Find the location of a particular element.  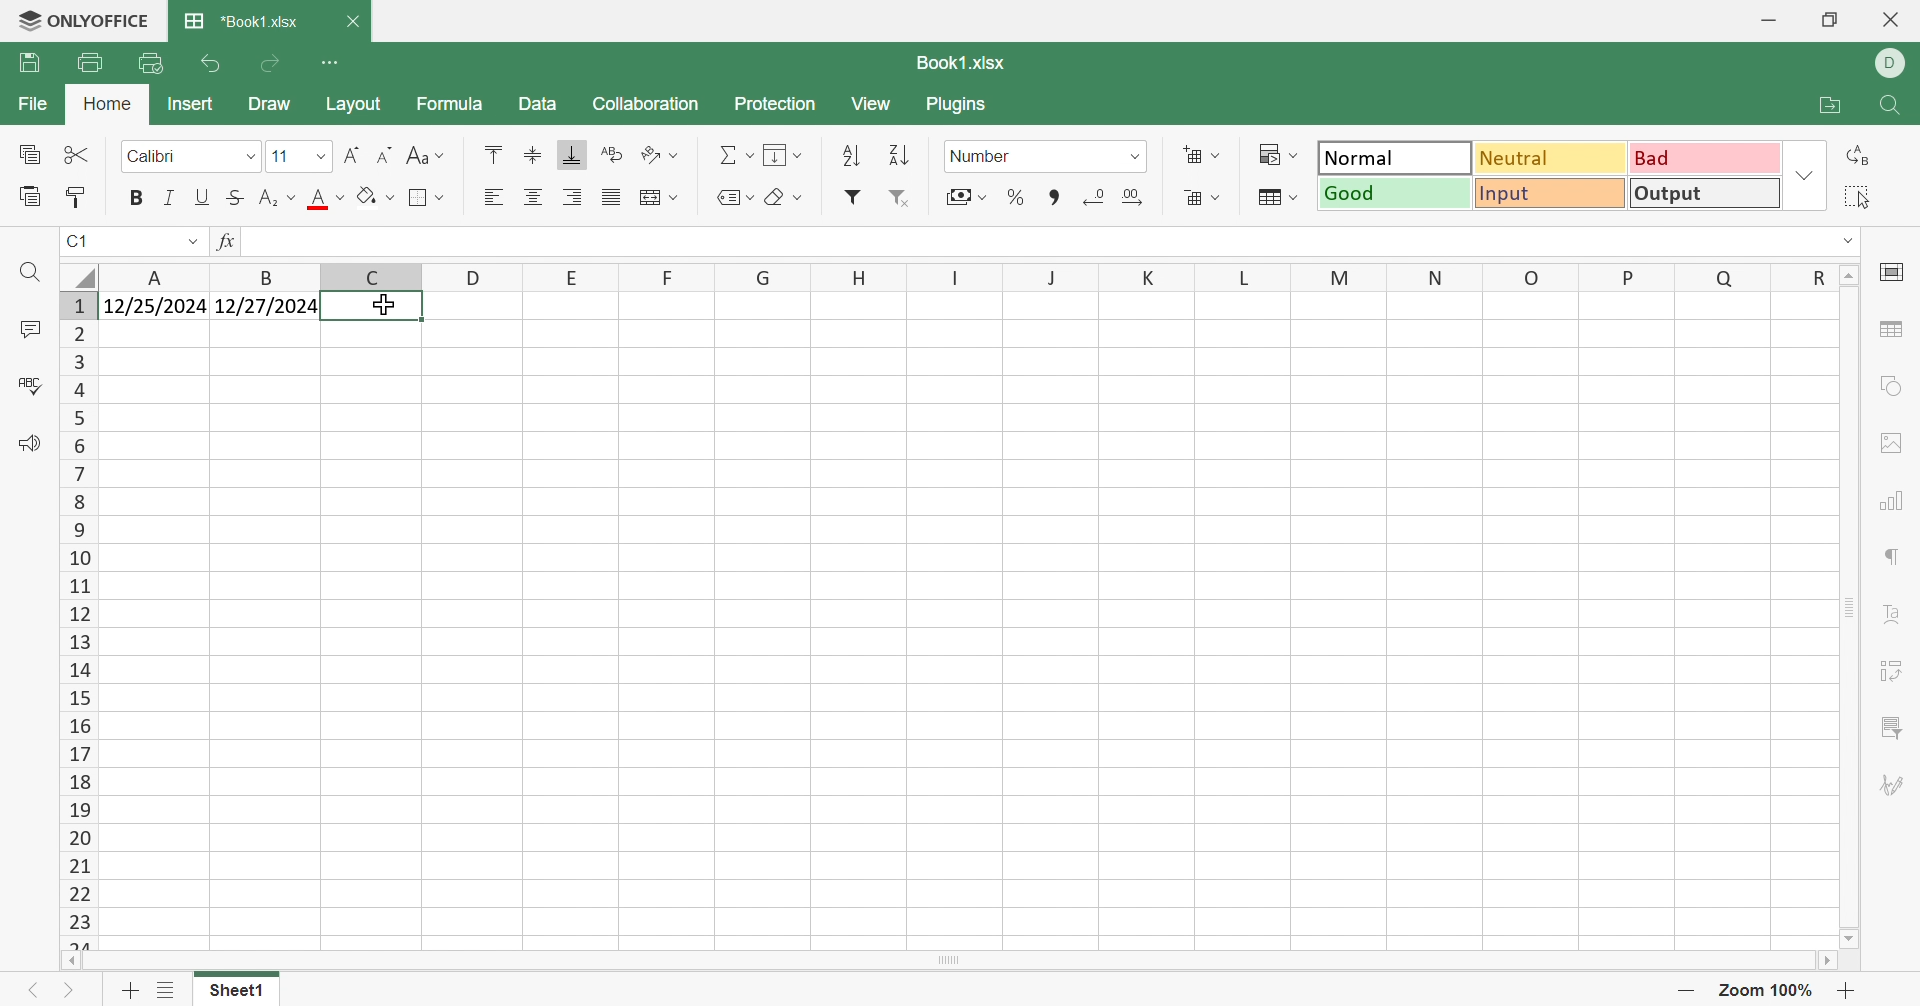

Next is located at coordinates (70, 987).